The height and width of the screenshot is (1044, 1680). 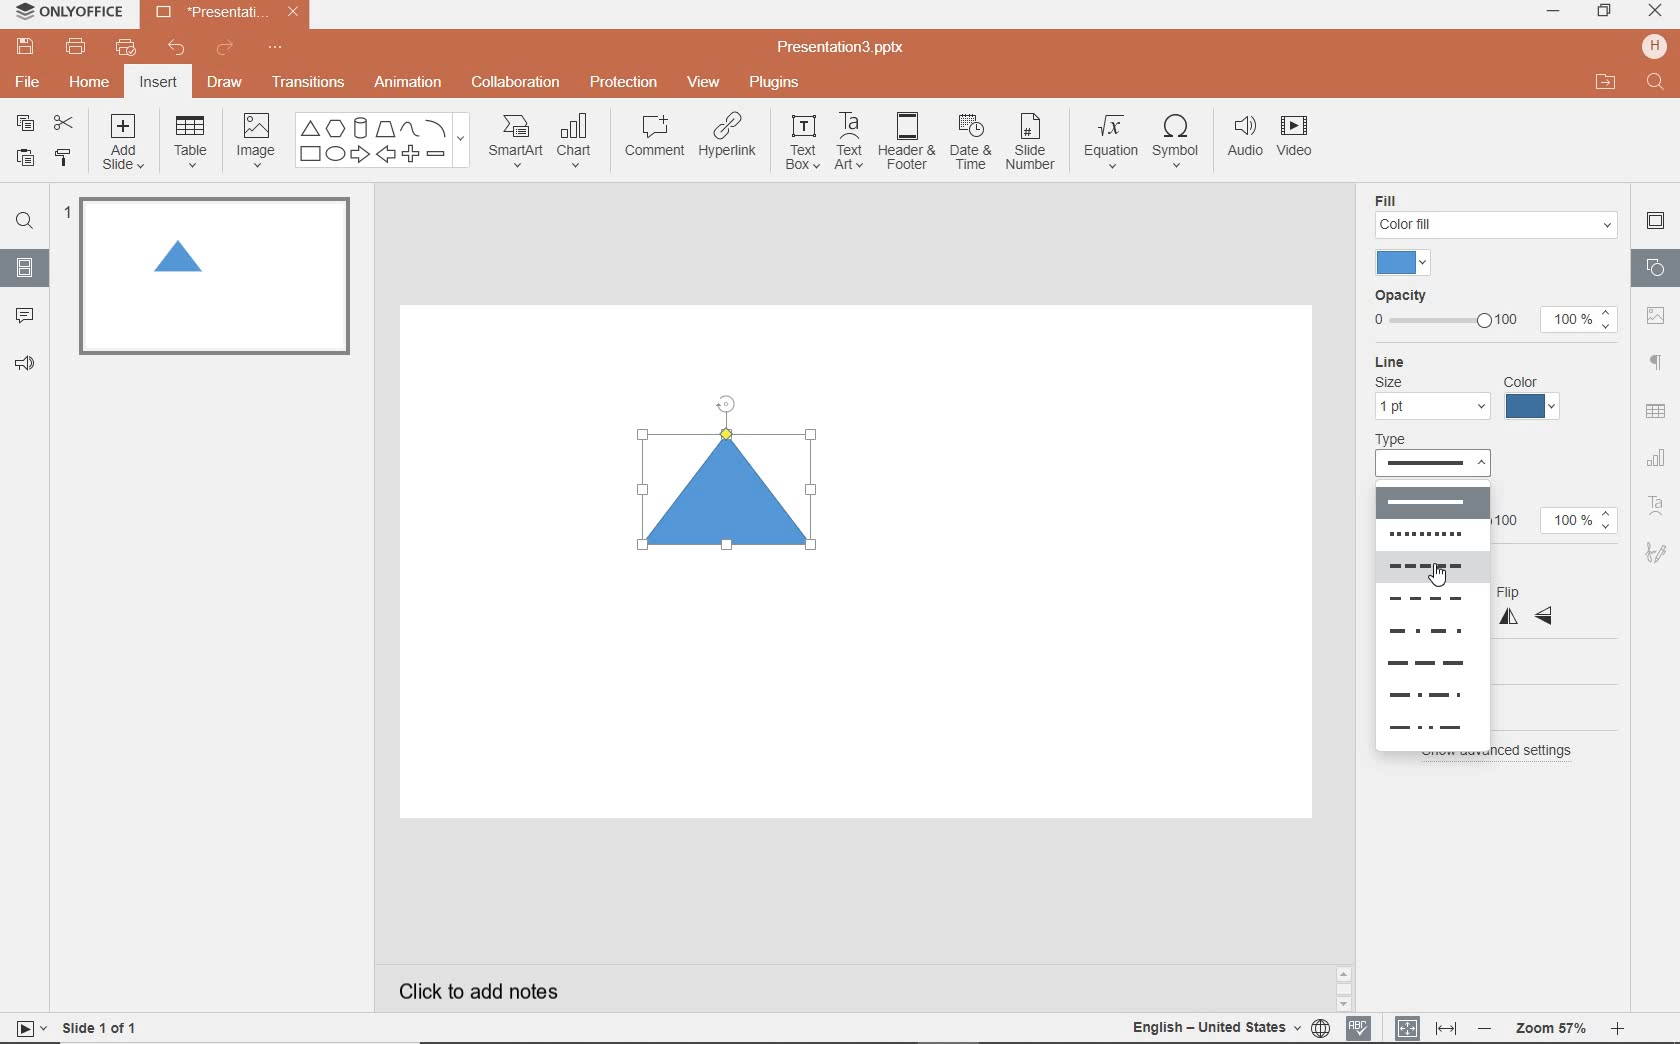 I want to click on AUDIO, so click(x=1240, y=138).